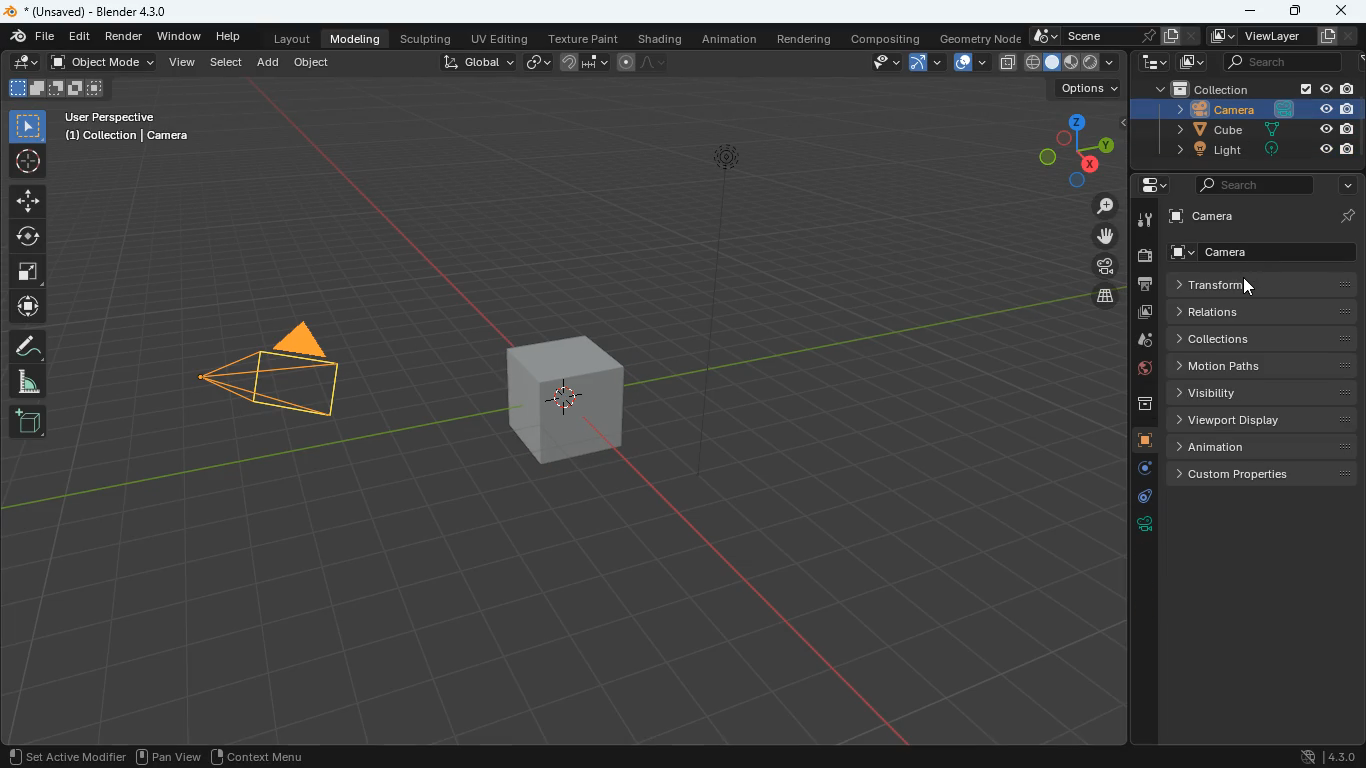 The height and width of the screenshot is (768, 1366). Describe the element at coordinates (981, 37) in the screenshot. I see `geometry node` at that location.